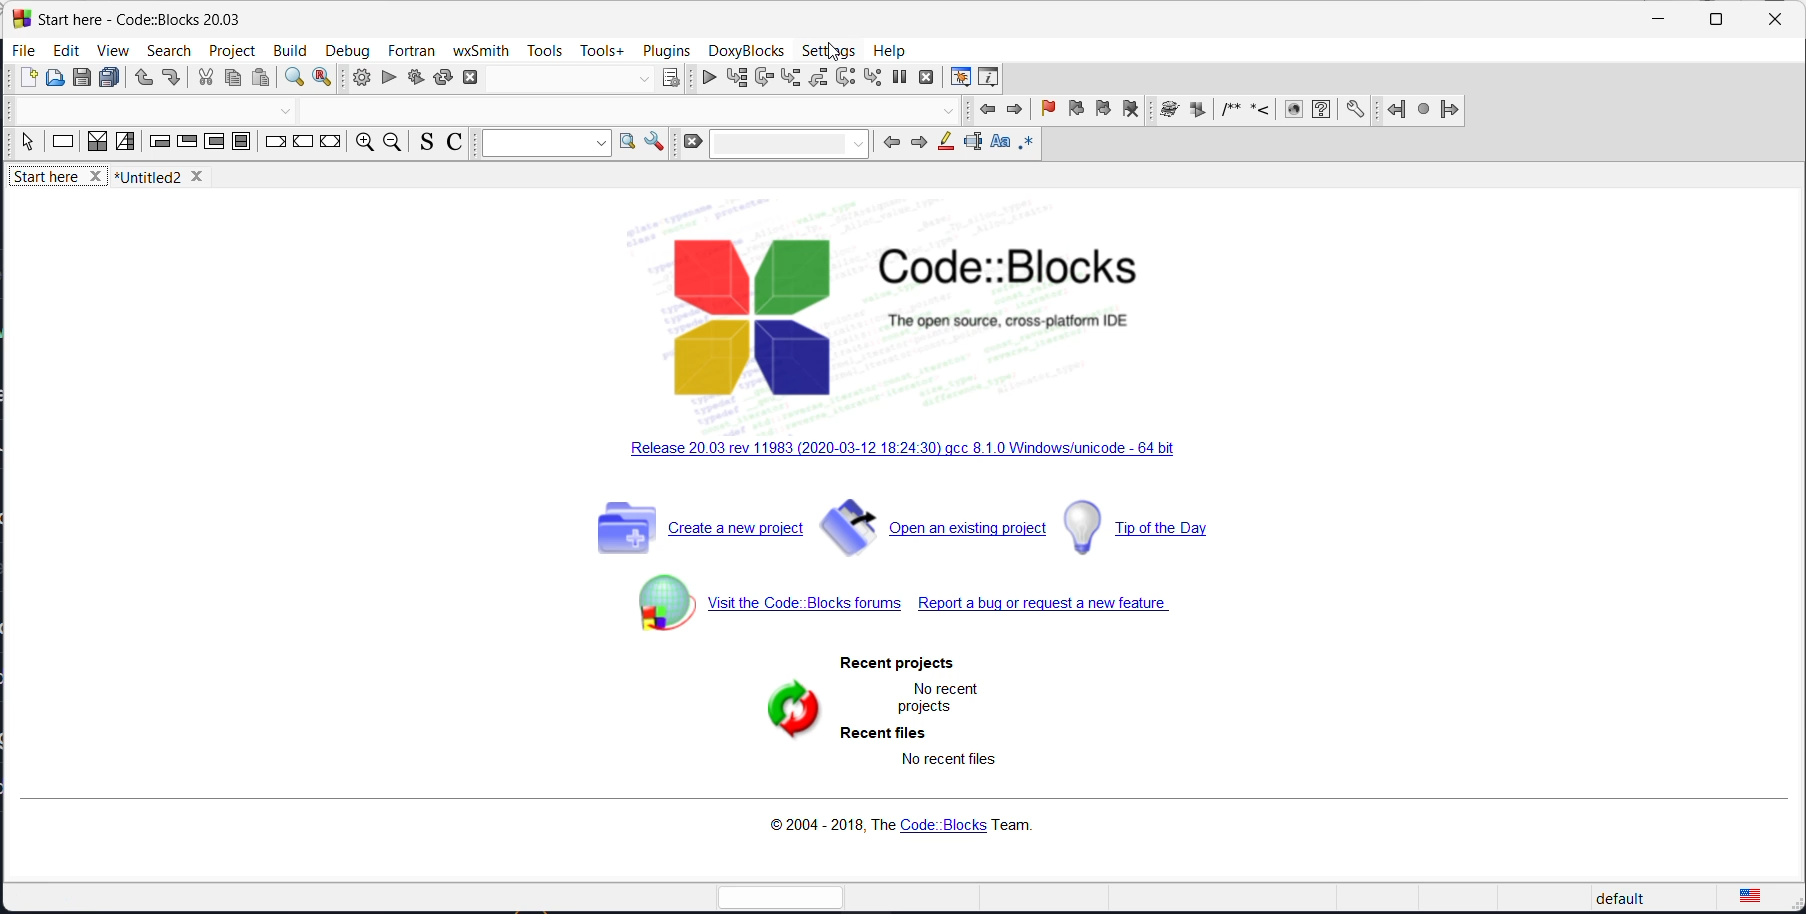 The height and width of the screenshot is (914, 1806). Describe the element at coordinates (1392, 110) in the screenshot. I see `jump back` at that location.